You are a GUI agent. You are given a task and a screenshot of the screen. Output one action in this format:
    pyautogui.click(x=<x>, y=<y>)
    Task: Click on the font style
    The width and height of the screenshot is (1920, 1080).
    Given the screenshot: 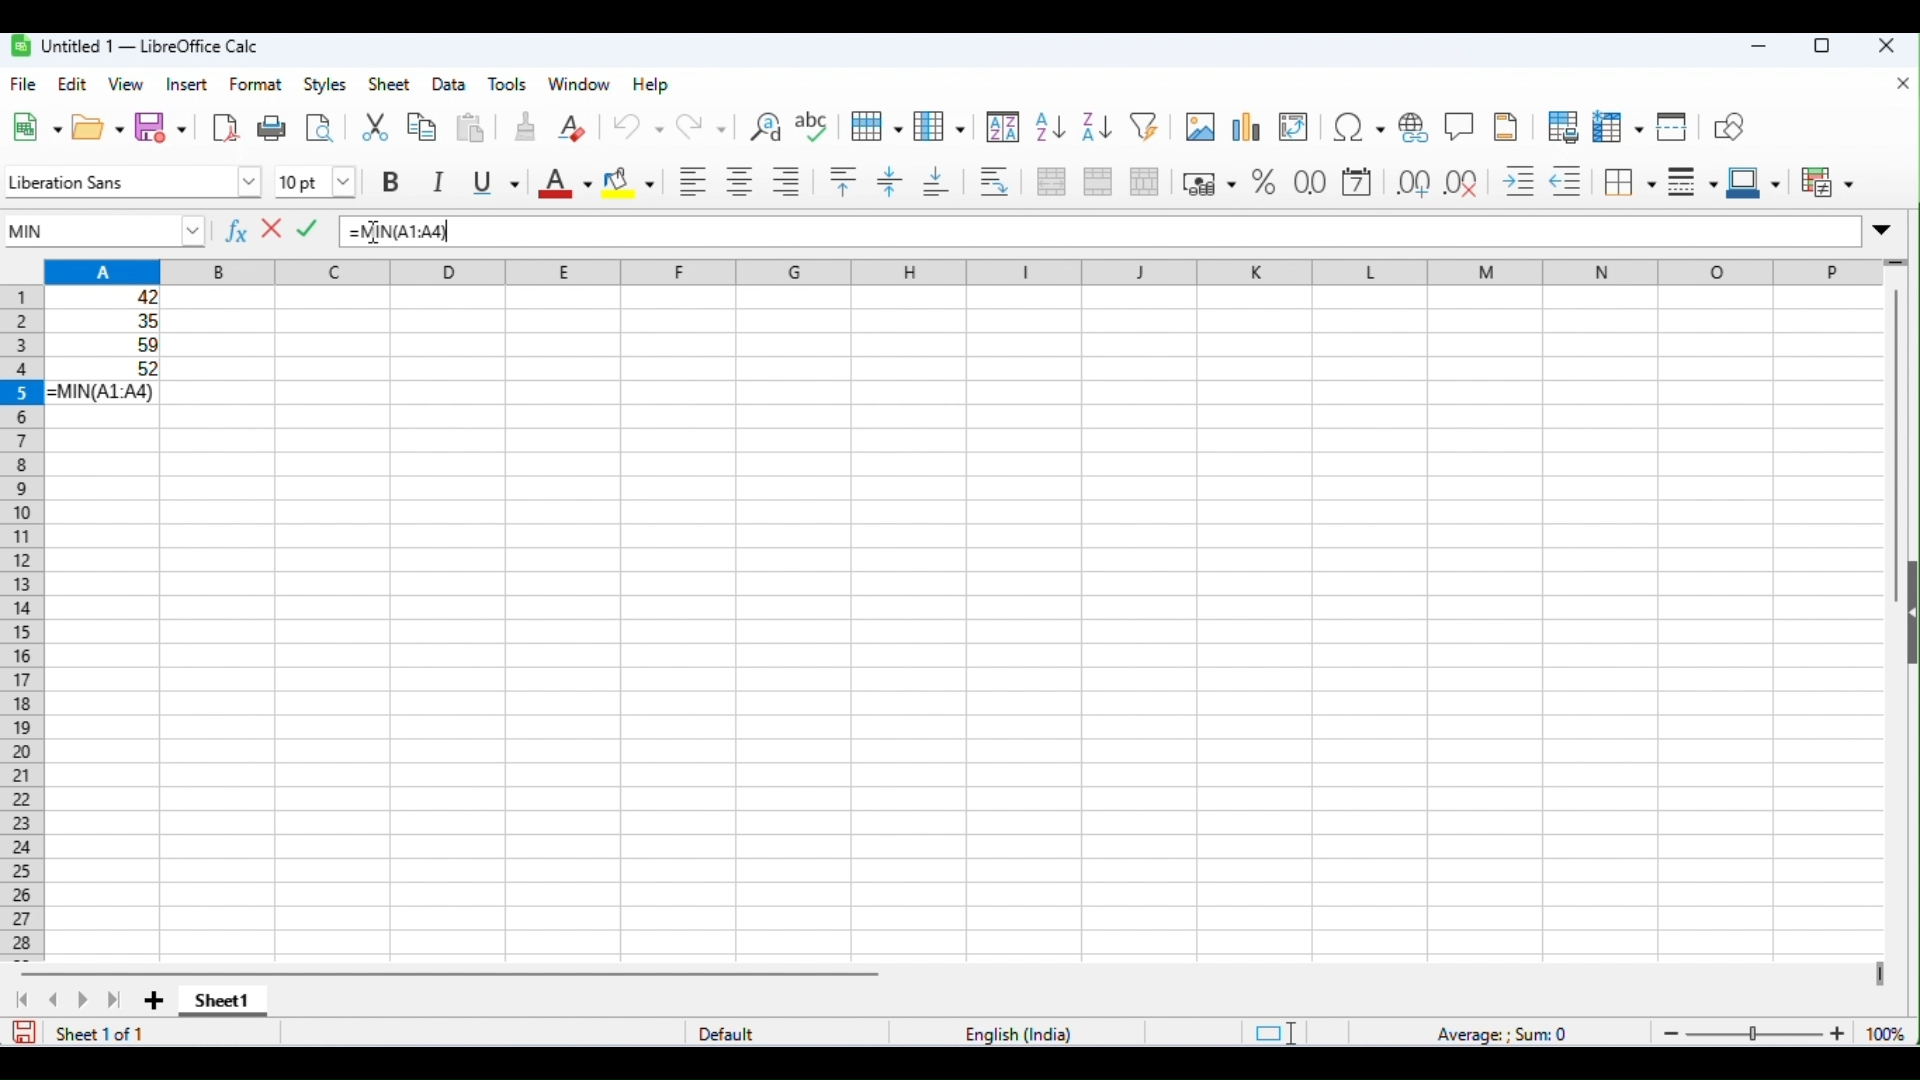 What is the action you would take?
    pyautogui.click(x=132, y=179)
    